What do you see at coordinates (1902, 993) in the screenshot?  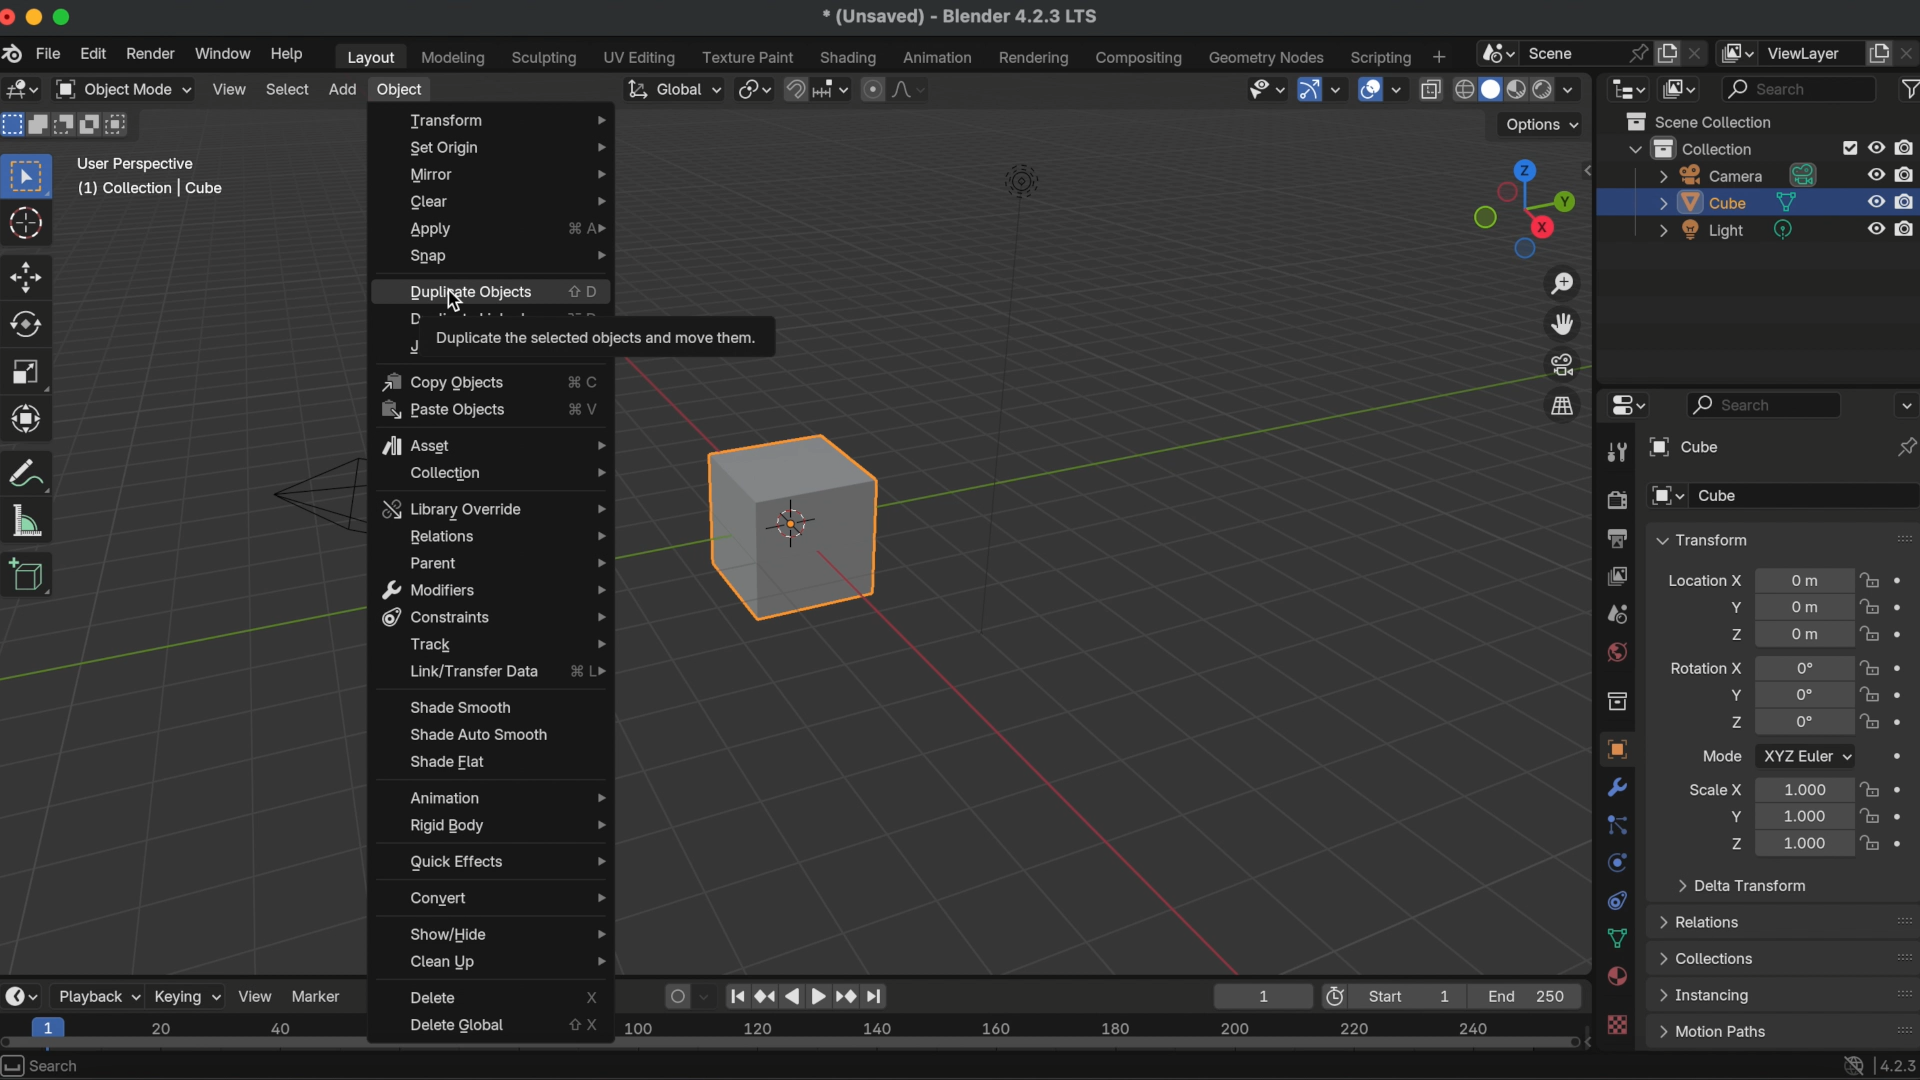 I see `drag handles` at bounding box center [1902, 993].